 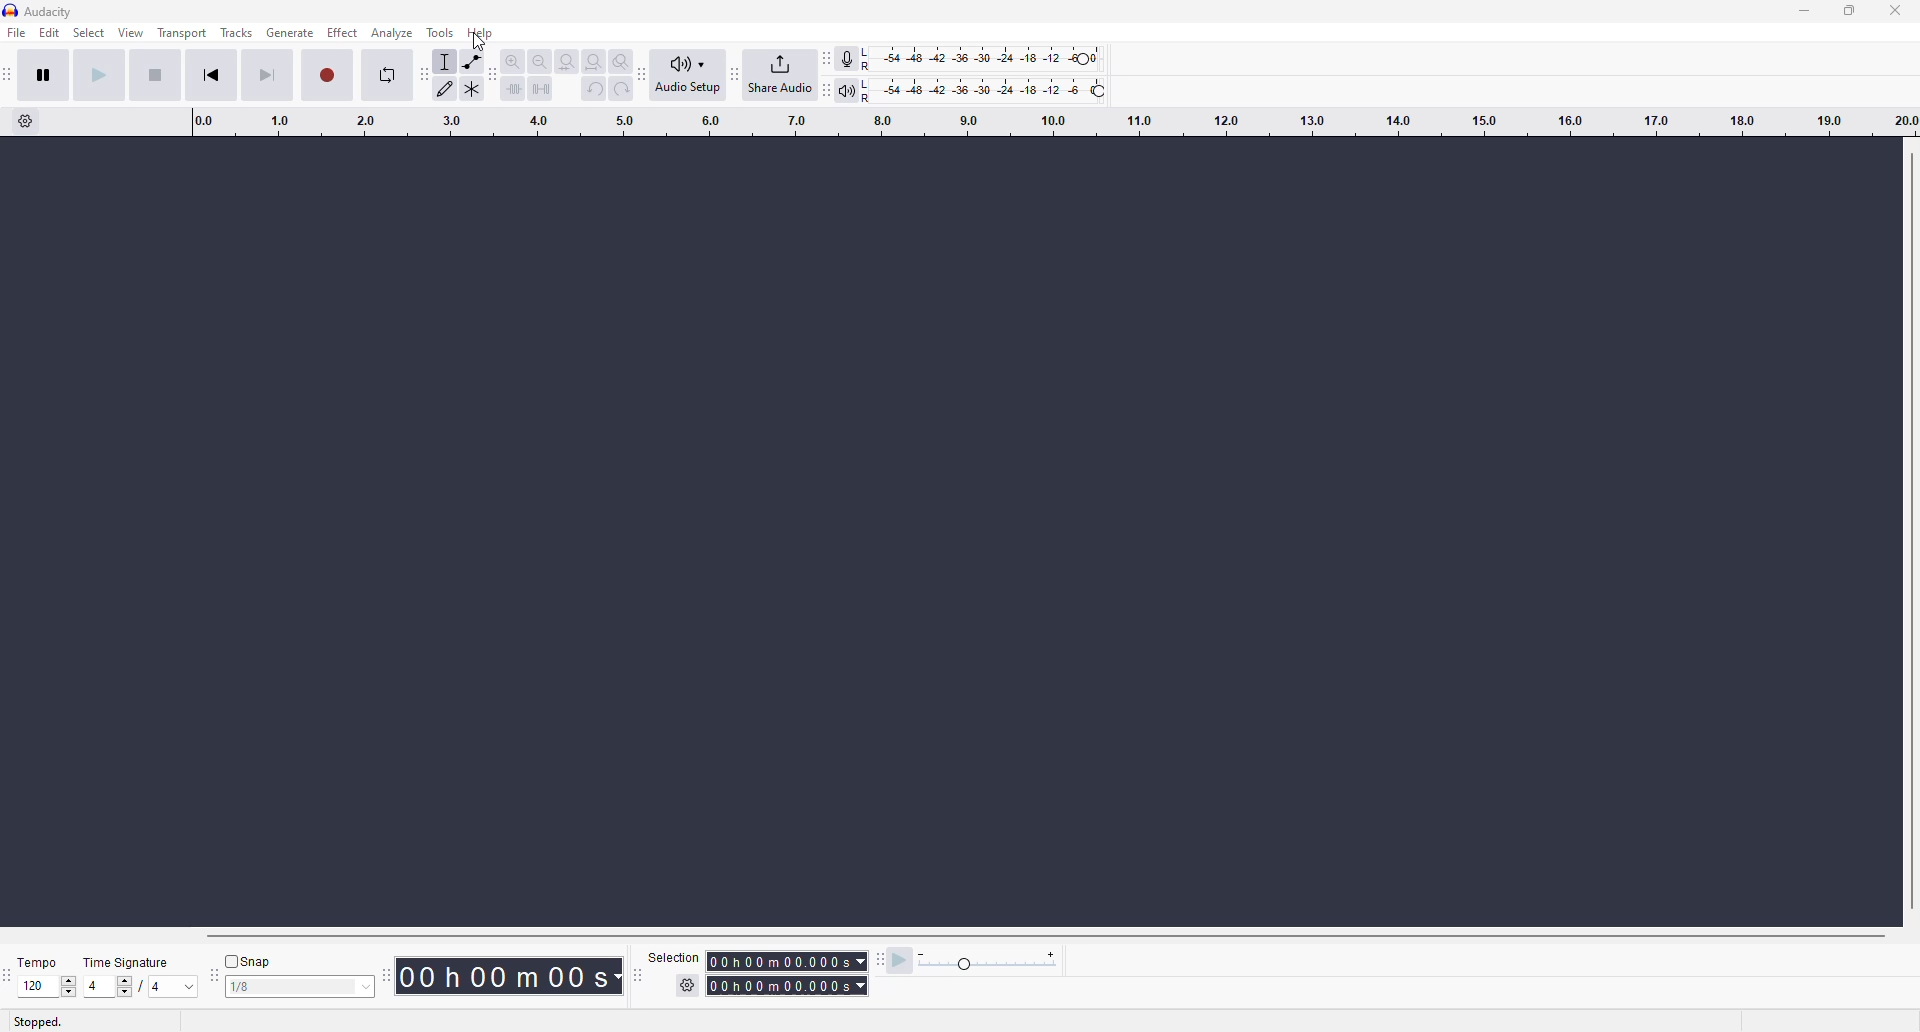 What do you see at coordinates (447, 88) in the screenshot?
I see `draw tool` at bounding box center [447, 88].